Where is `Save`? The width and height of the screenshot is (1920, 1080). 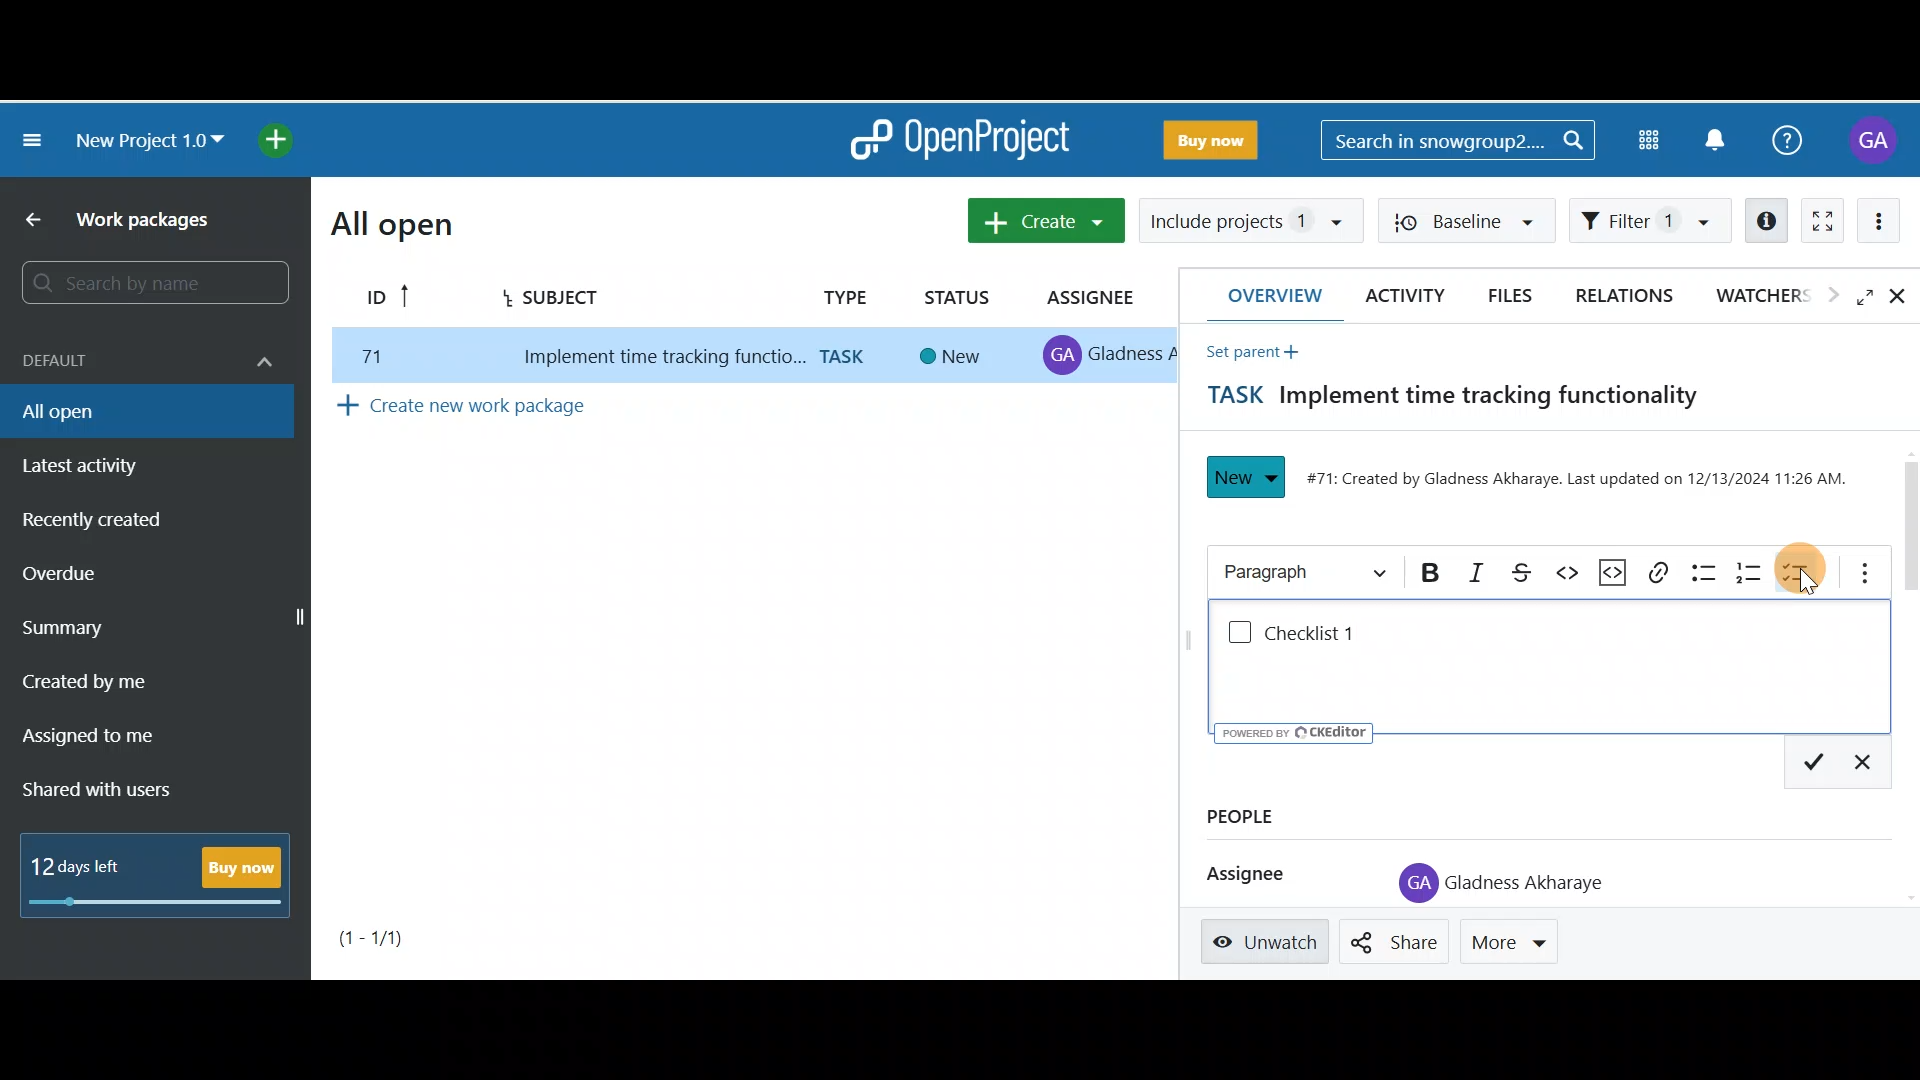 Save is located at coordinates (1818, 764).